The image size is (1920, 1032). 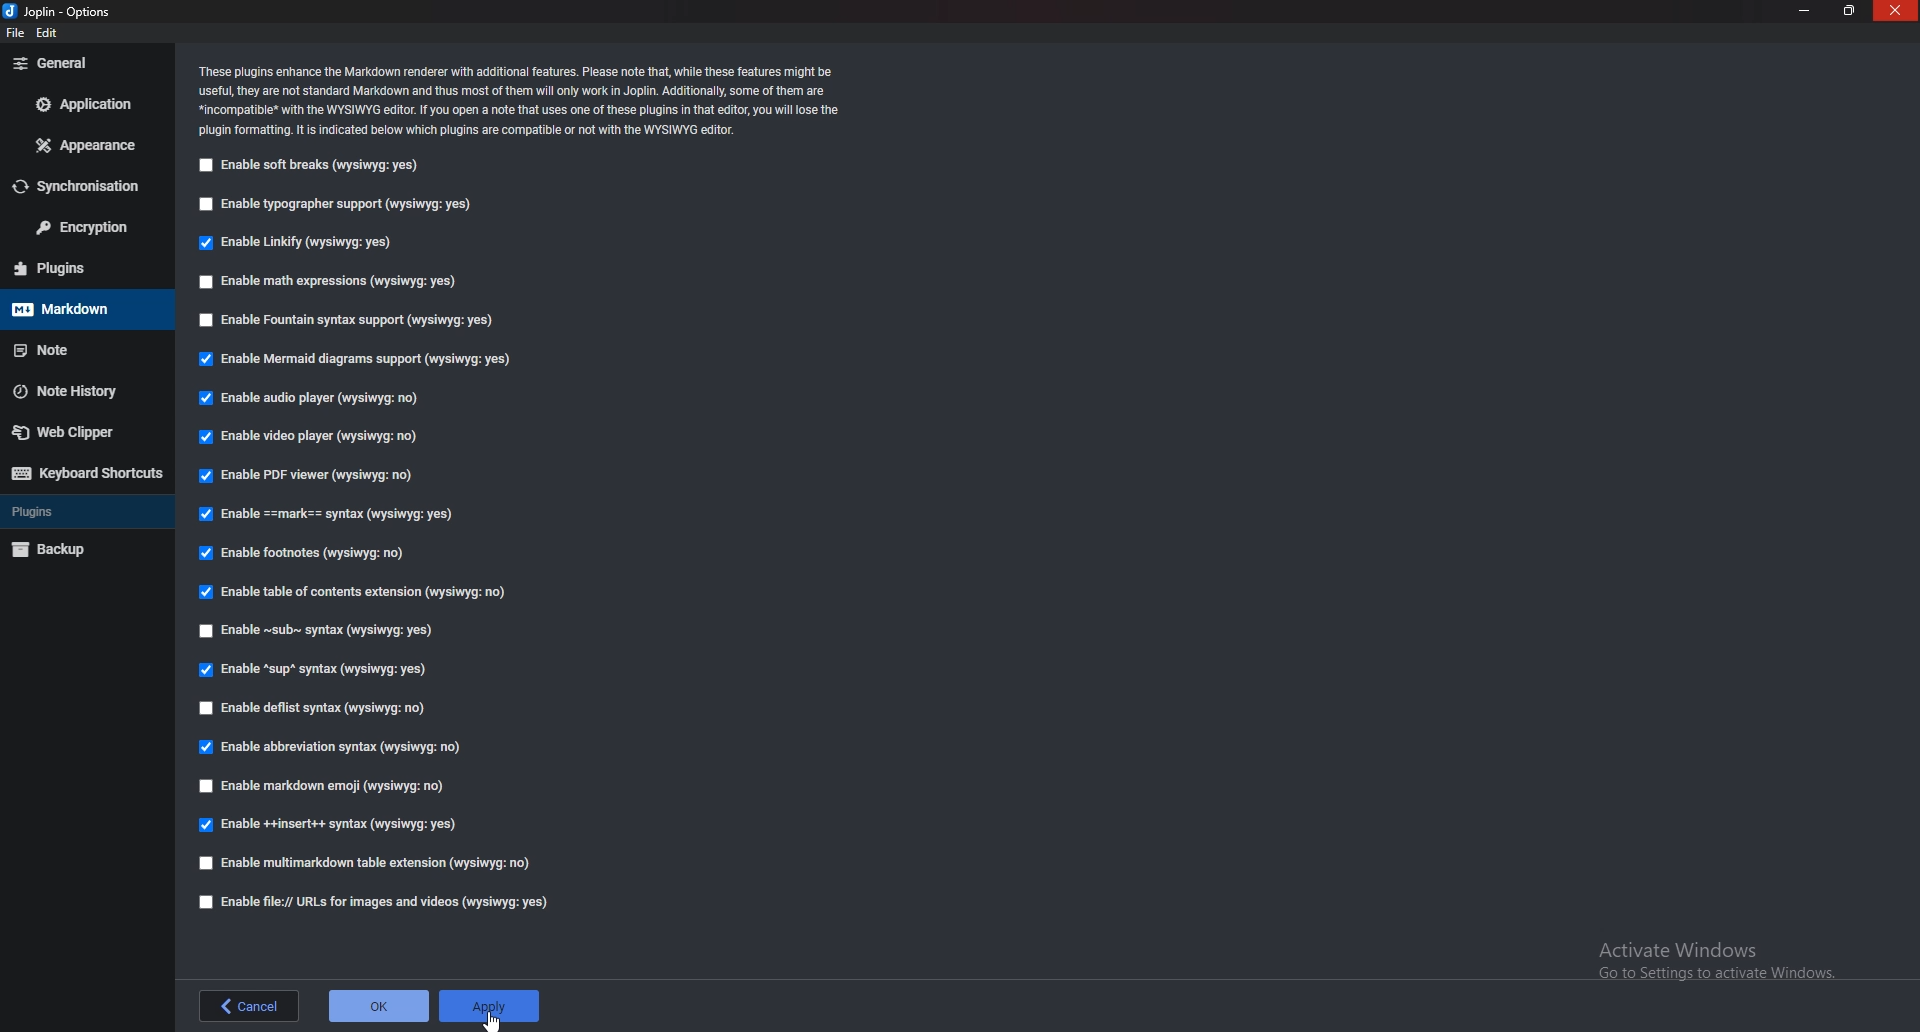 I want to click on Enable math expressions, so click(x=332, y=282).